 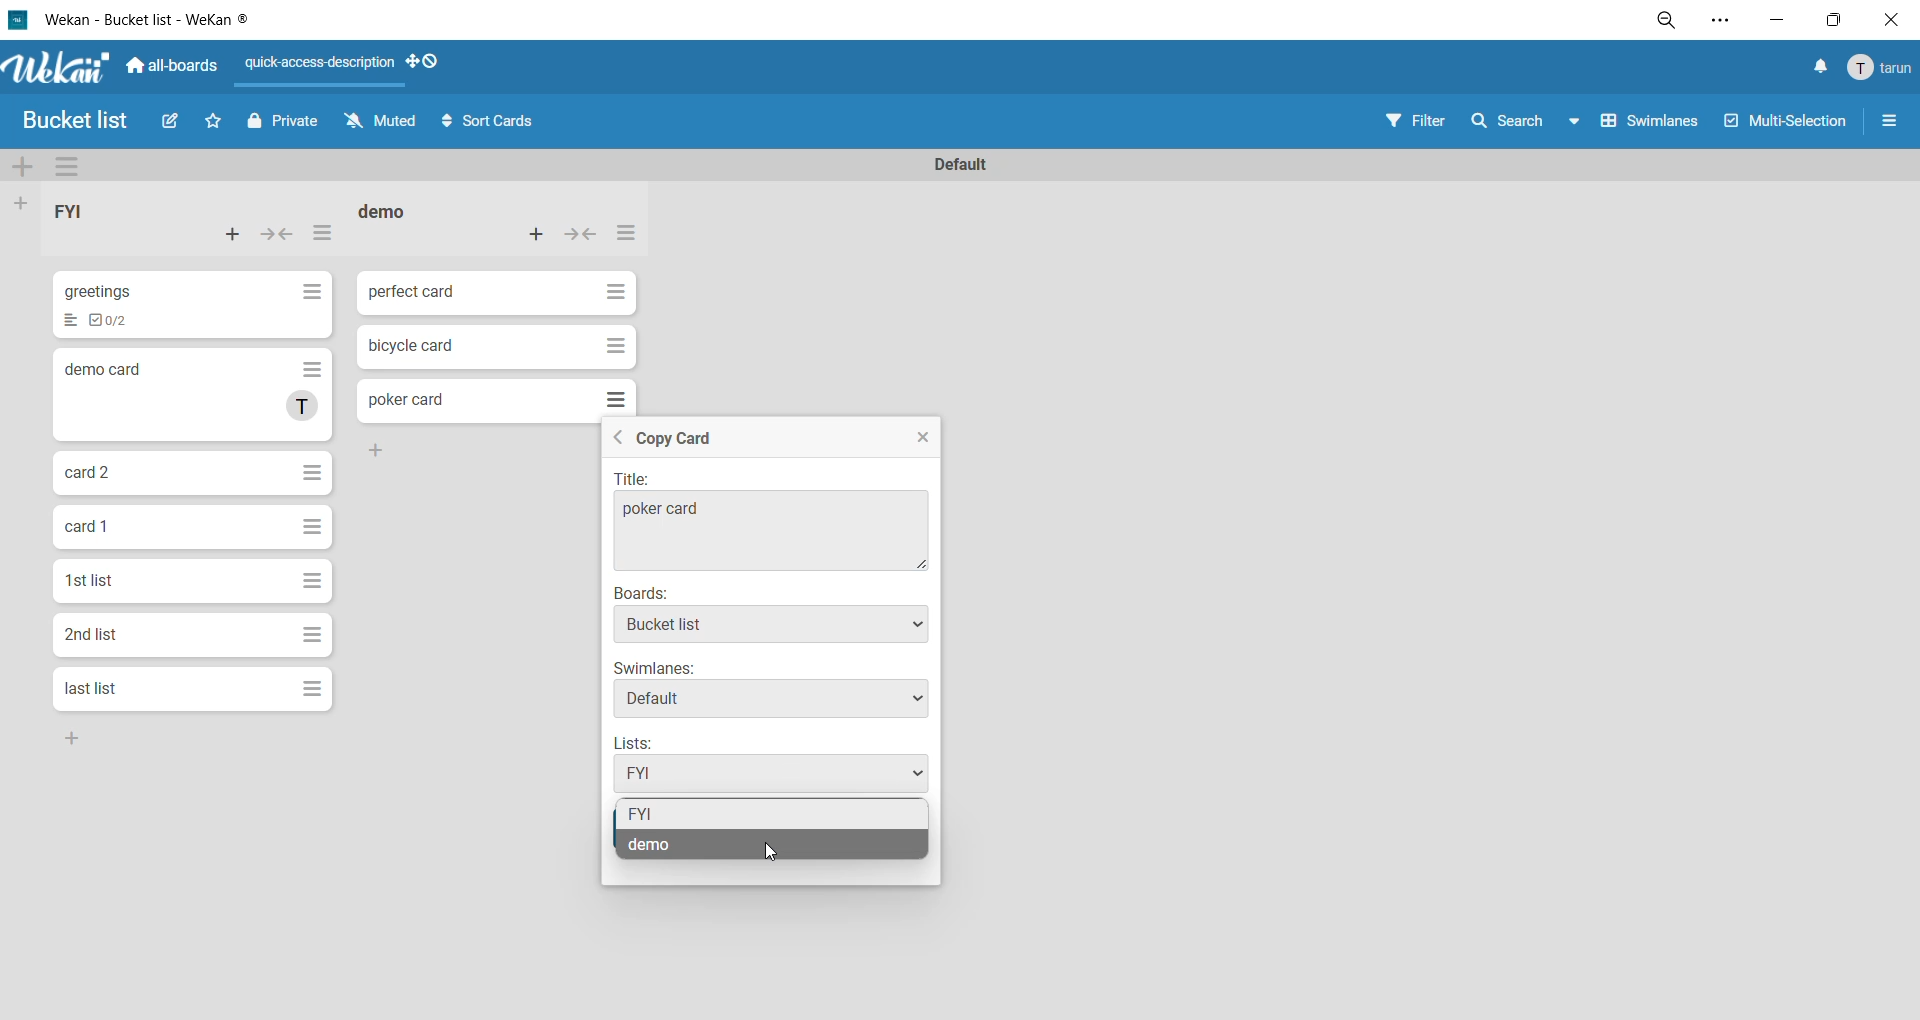 What do you see at coordinates (581, 238) in the screenshot?
I see `collapse` at bounding box center [581, 238].